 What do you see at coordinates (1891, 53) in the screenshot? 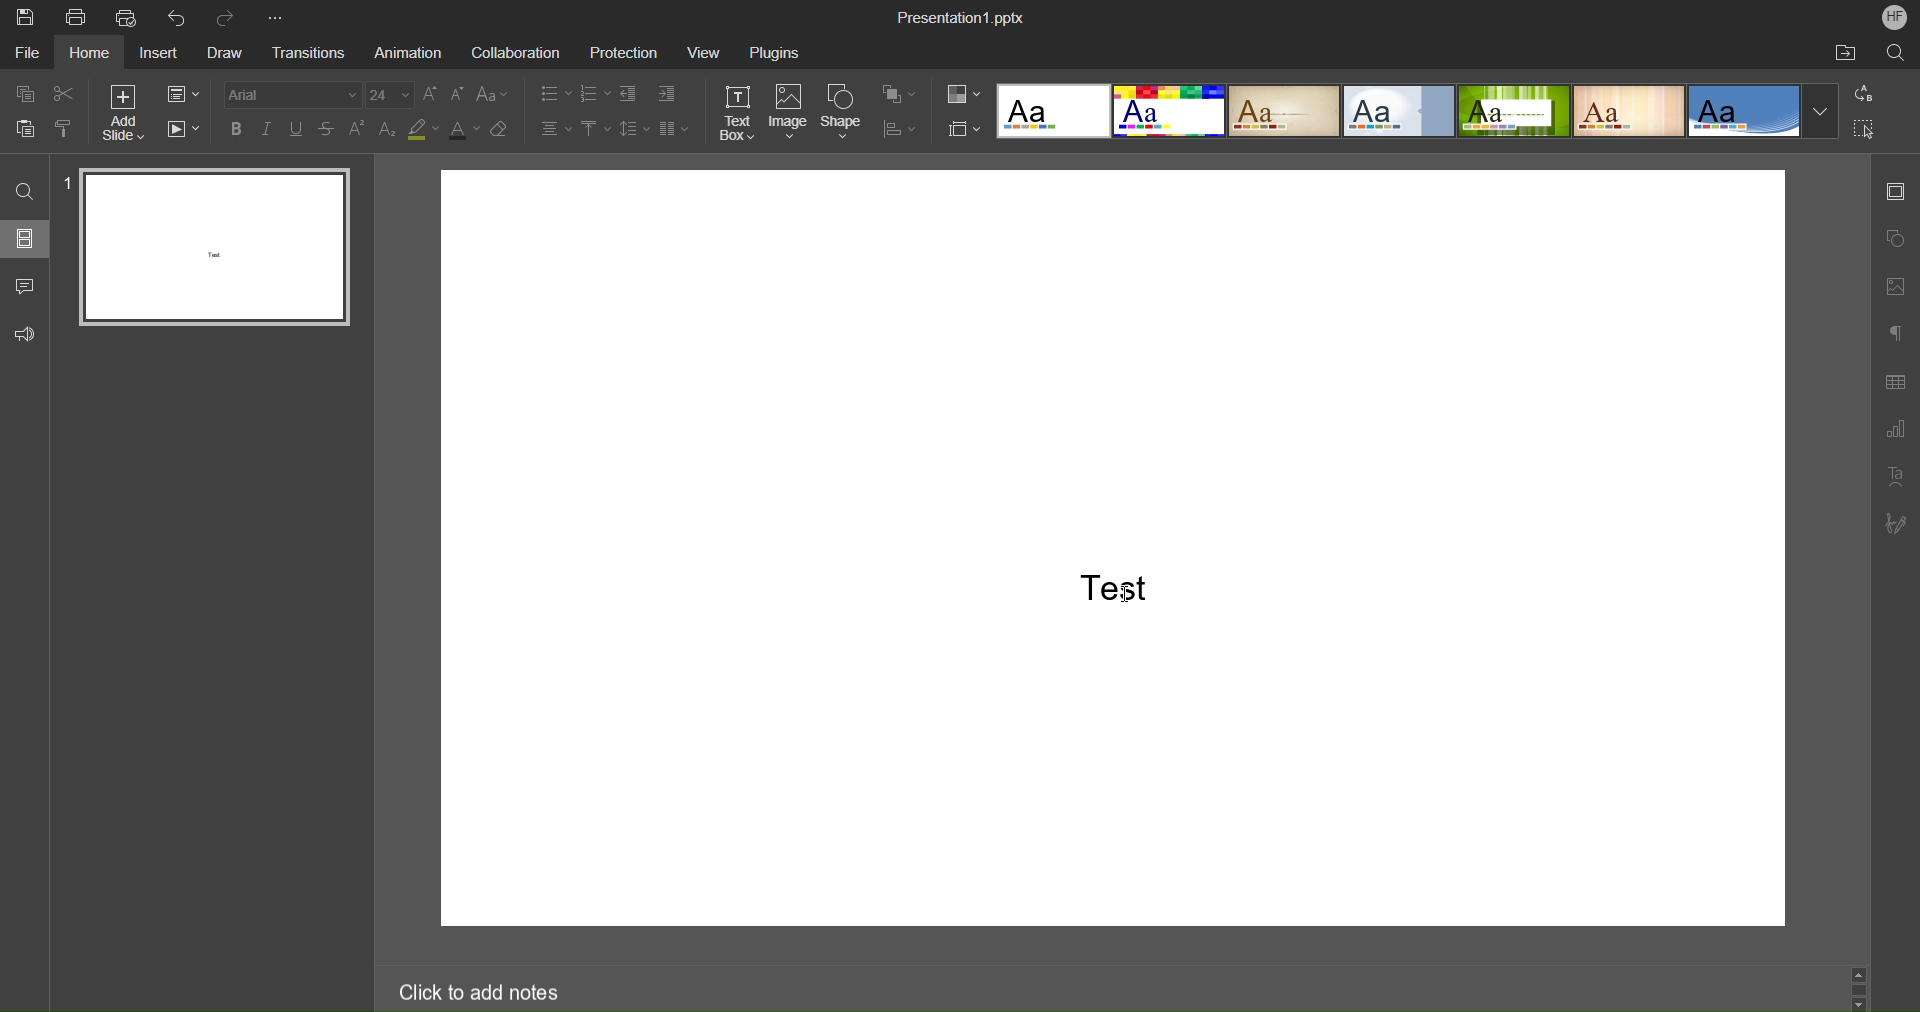
I see `Search` at bounding box center [1891, 53].